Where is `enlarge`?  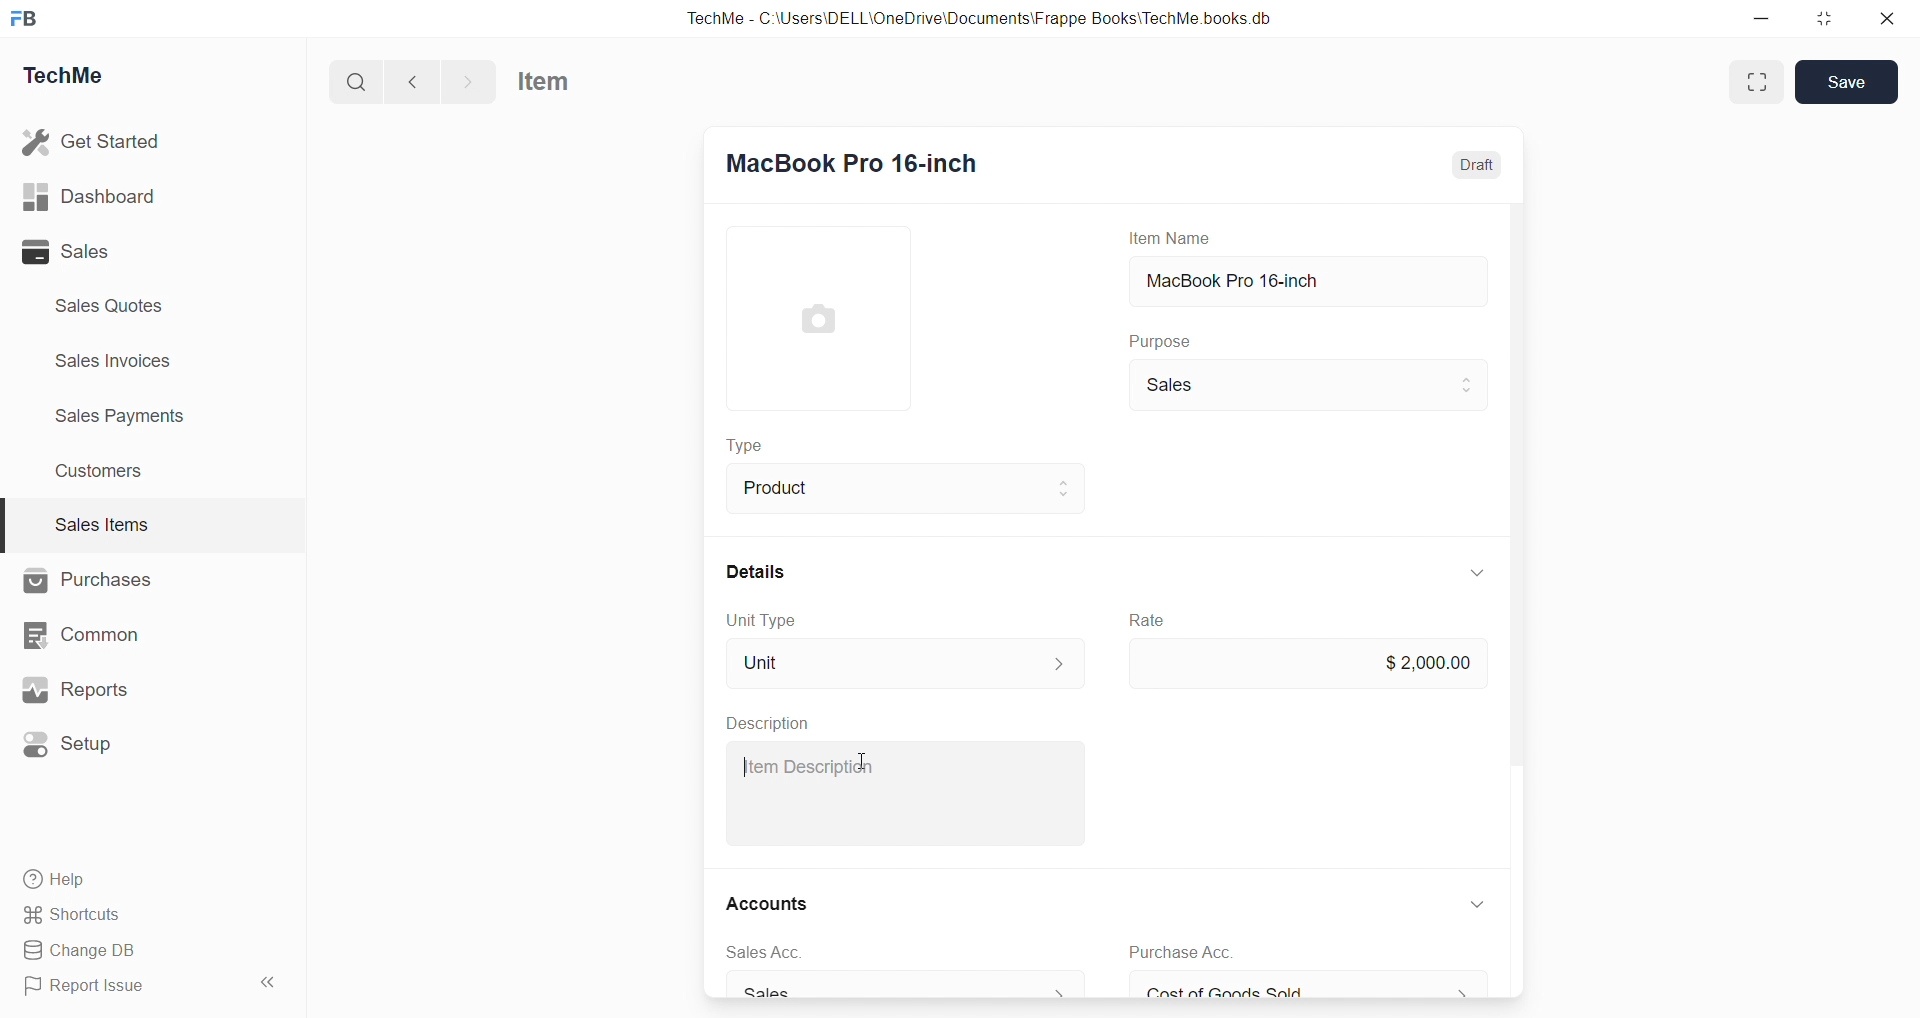 enlarge is located at coordinates (1758, 82).